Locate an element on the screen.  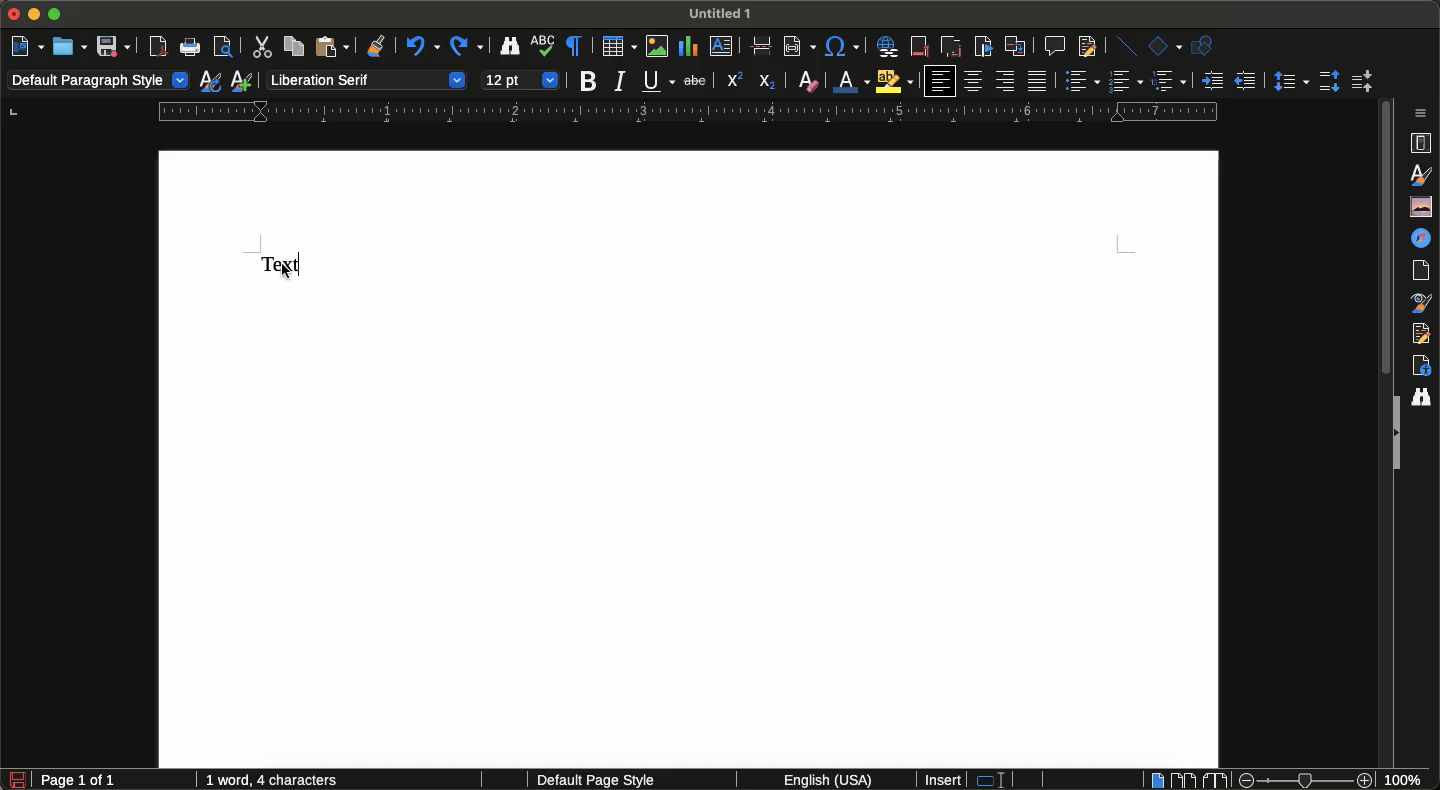
English (USA) is located at coordinates (820, 780).